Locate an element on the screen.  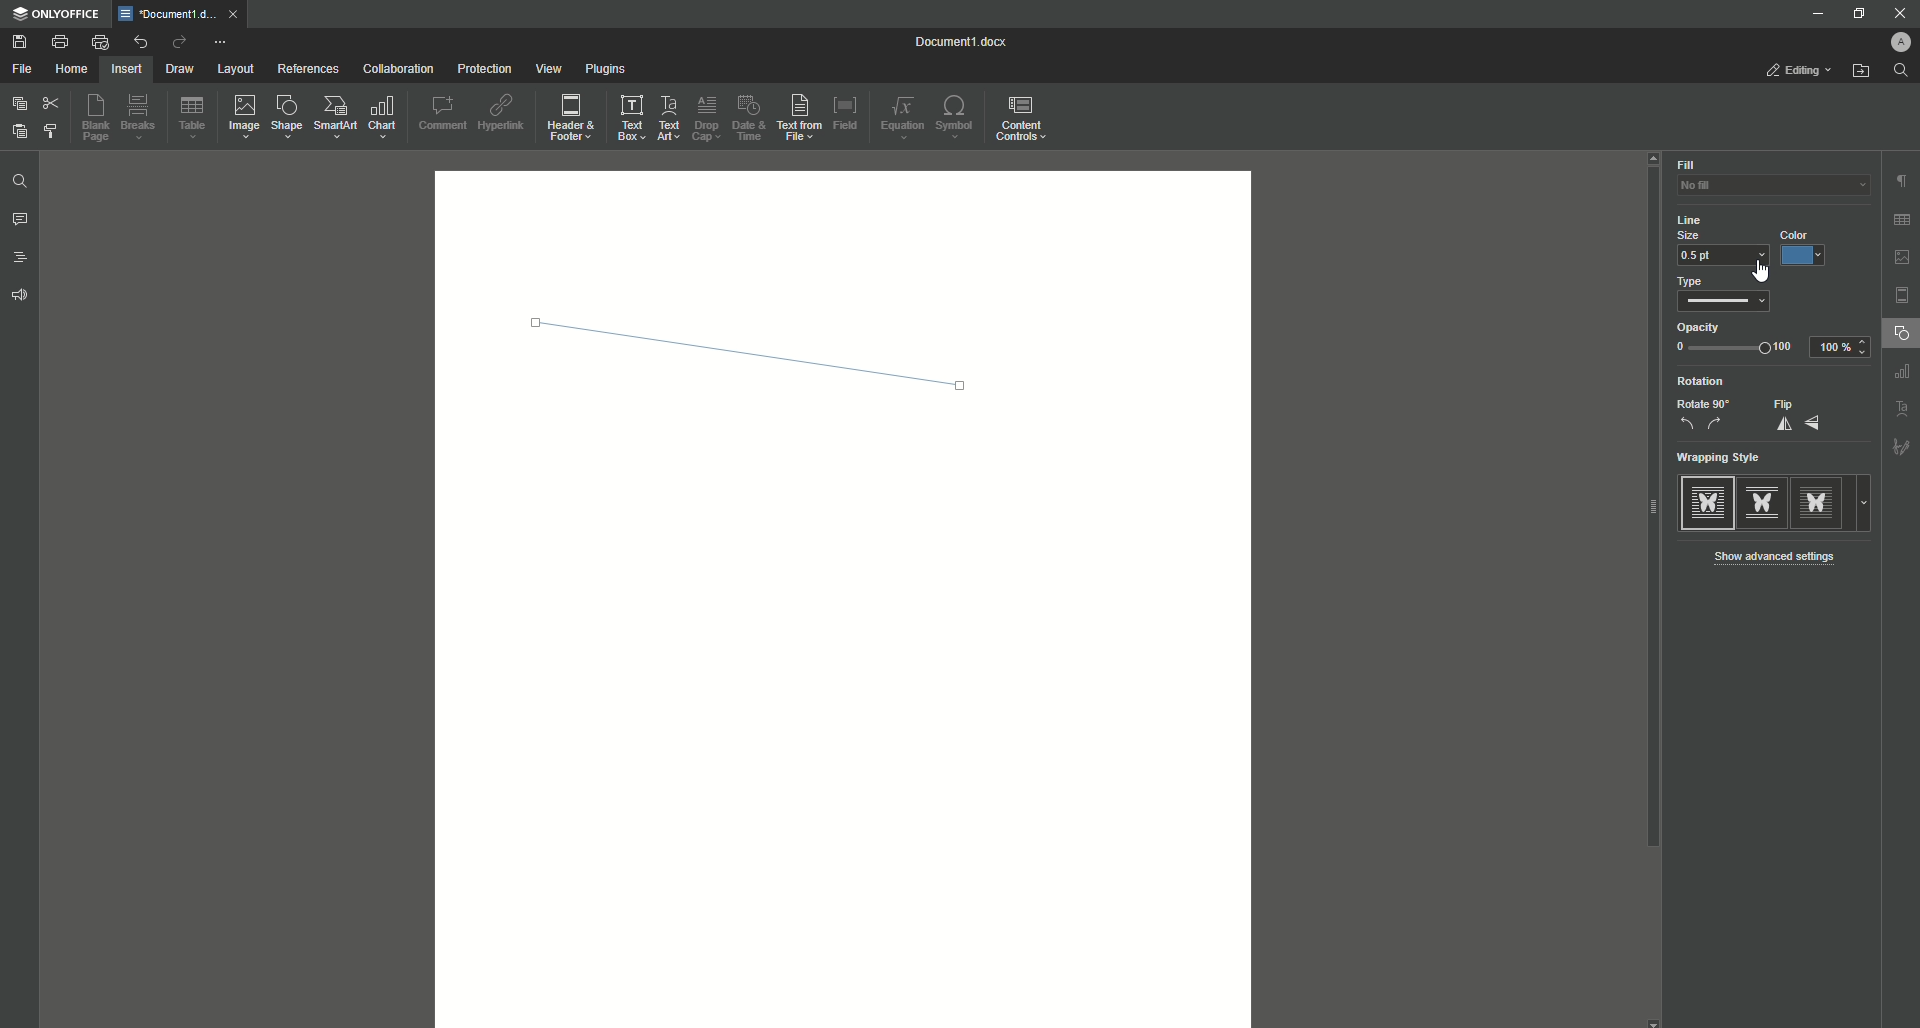
Text From File is located at coordinates (801, 119).